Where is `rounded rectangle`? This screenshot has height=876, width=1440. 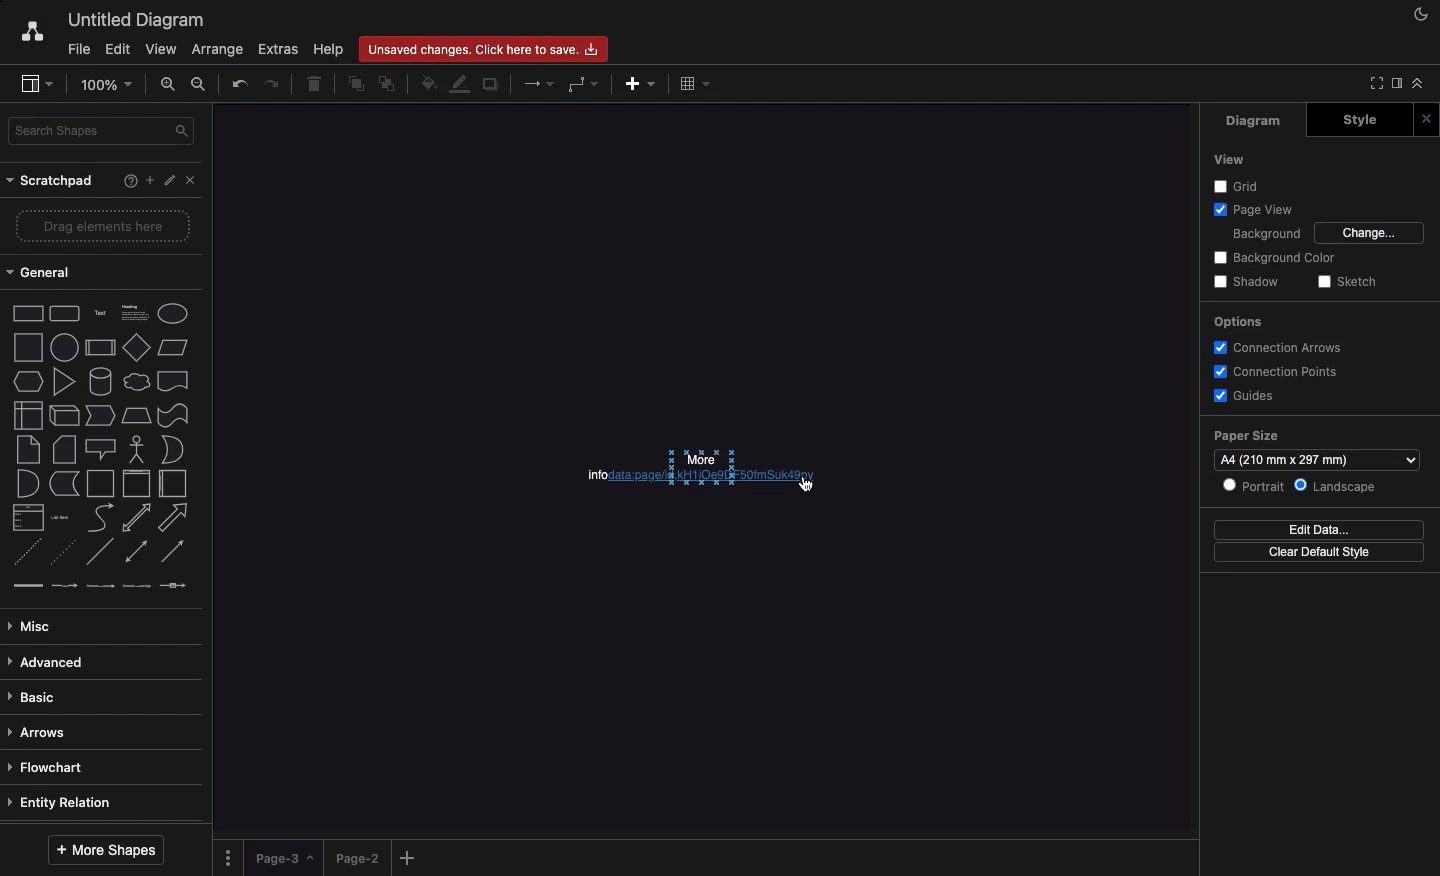 rounded rectangle is located at coordinates (65, 312).